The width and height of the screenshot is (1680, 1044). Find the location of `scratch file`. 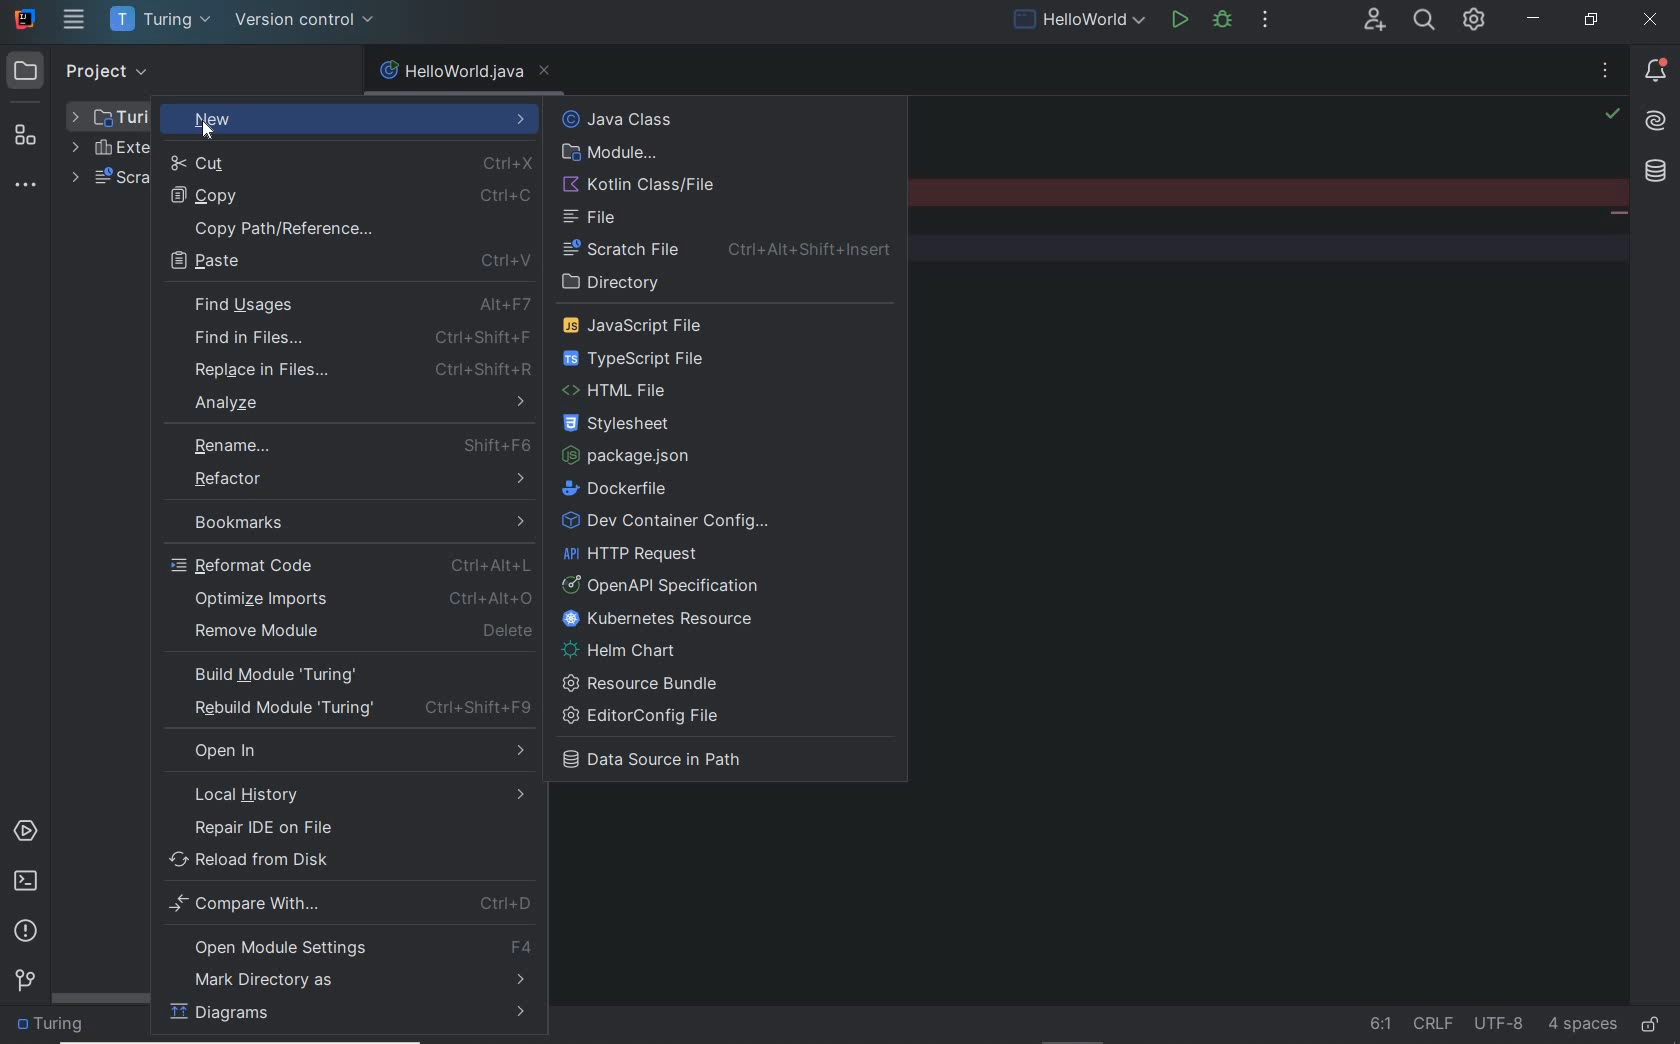

scratch file is located at coordinates (732, 251).